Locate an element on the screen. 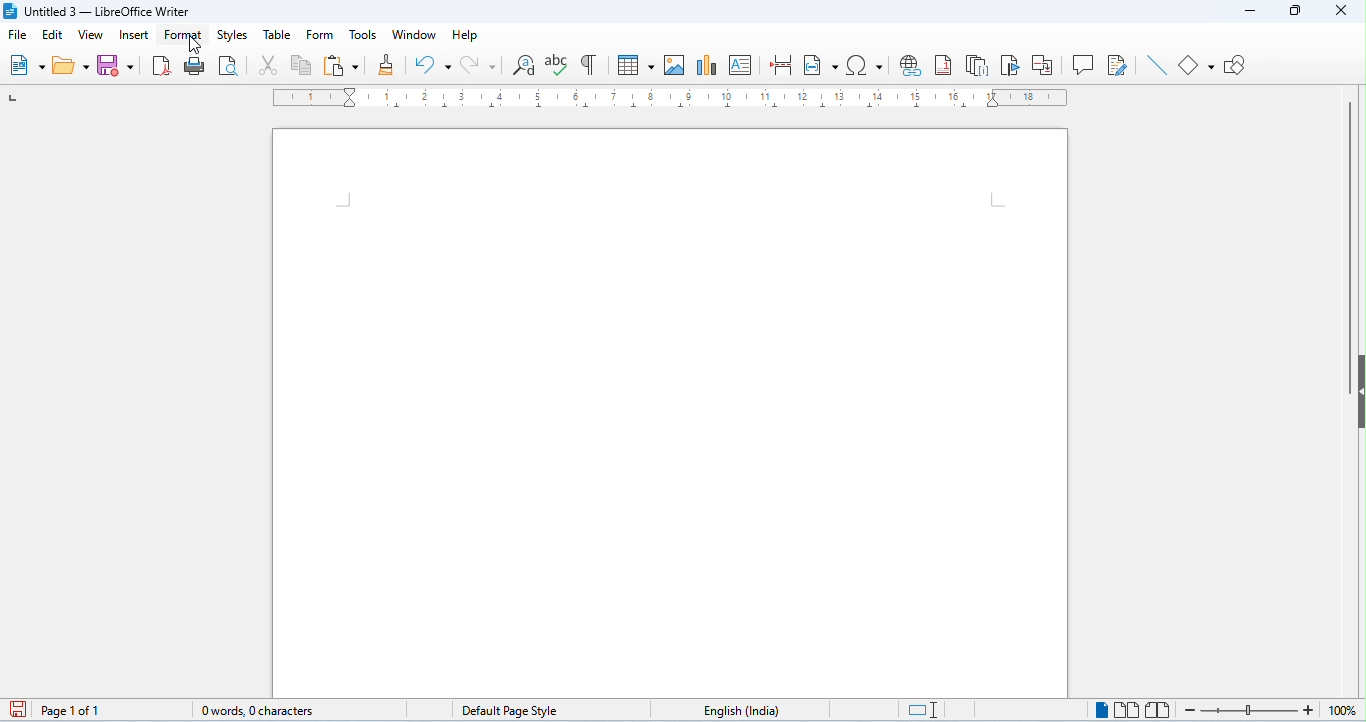 This screenshot has width=1366, height=722. paste is located at coordinates (341, 65).